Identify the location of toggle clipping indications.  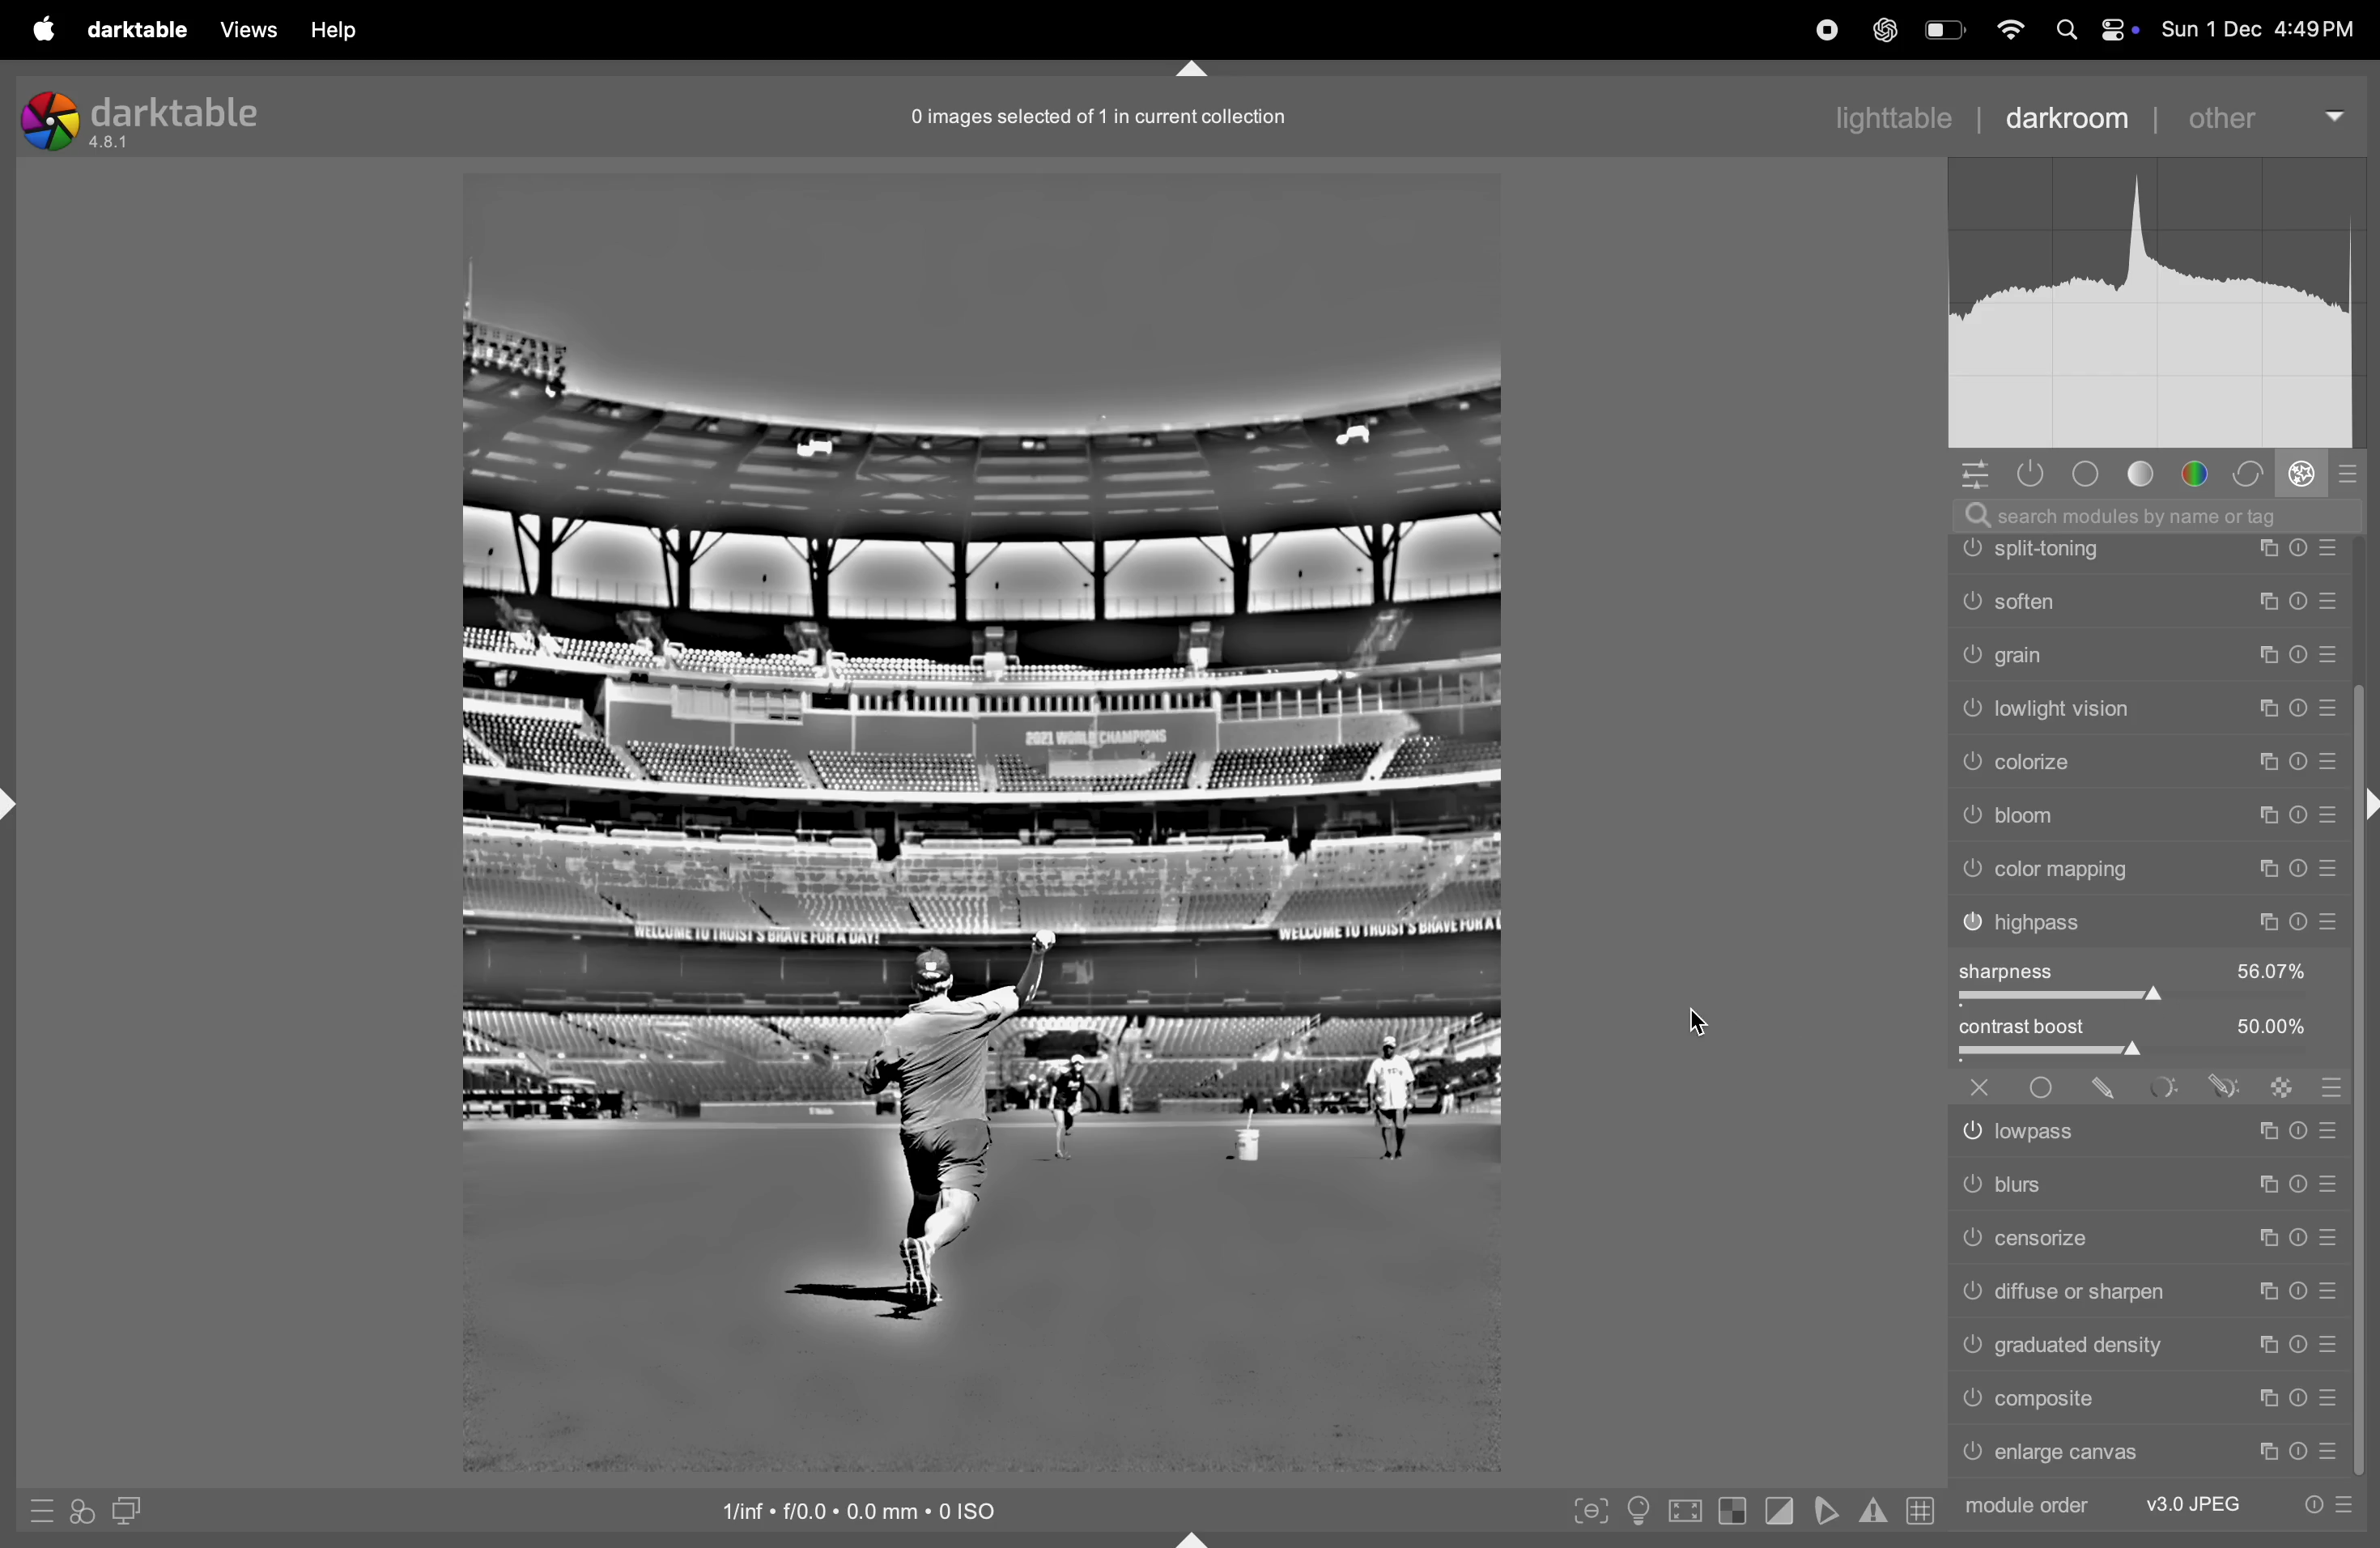
(1778, 1514).